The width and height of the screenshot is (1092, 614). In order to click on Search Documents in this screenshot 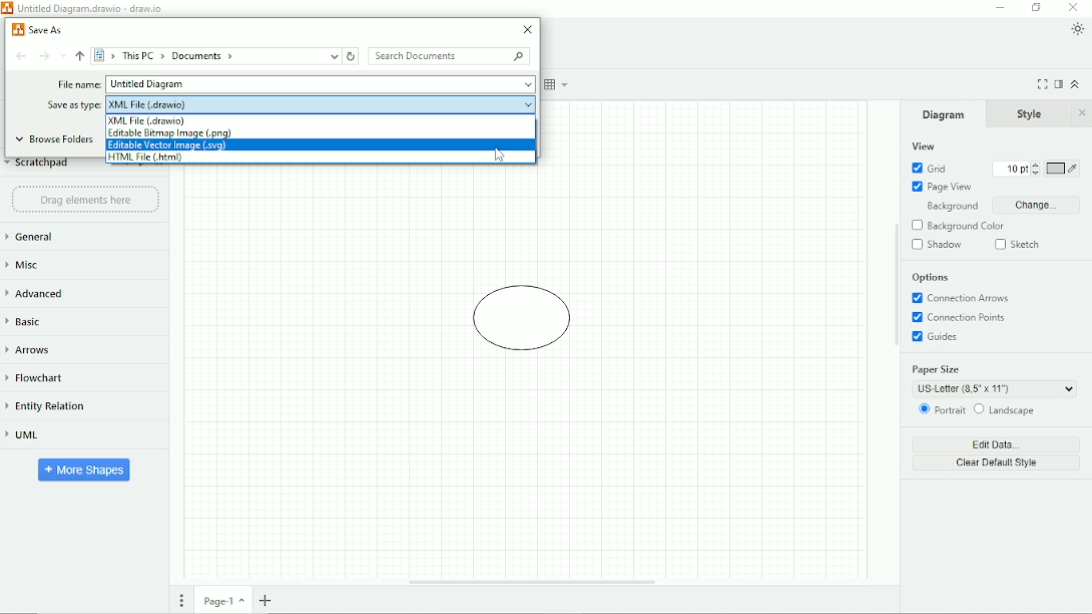, I will do `click(448, 56)`.